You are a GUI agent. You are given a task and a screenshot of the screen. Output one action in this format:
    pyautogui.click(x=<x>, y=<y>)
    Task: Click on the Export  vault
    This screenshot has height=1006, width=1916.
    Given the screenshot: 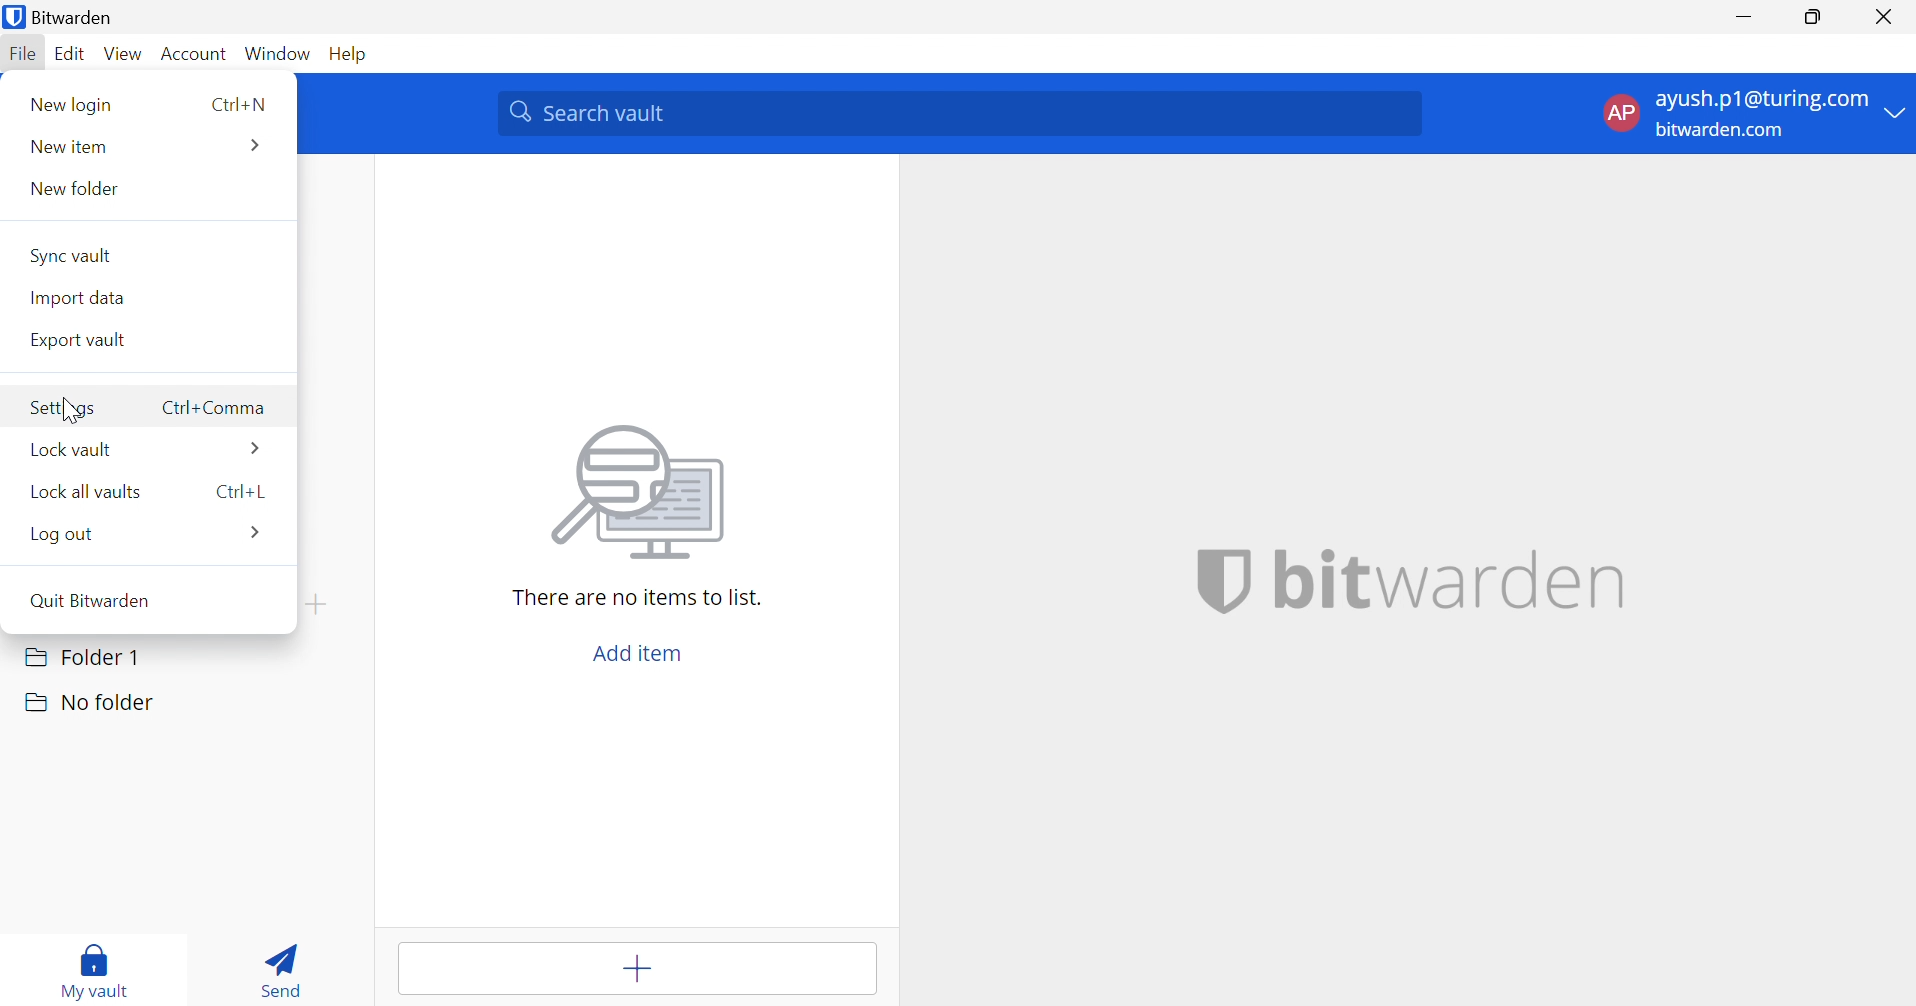 What is the action you would take?
    pyautogui.click(x=82, y=341)
    